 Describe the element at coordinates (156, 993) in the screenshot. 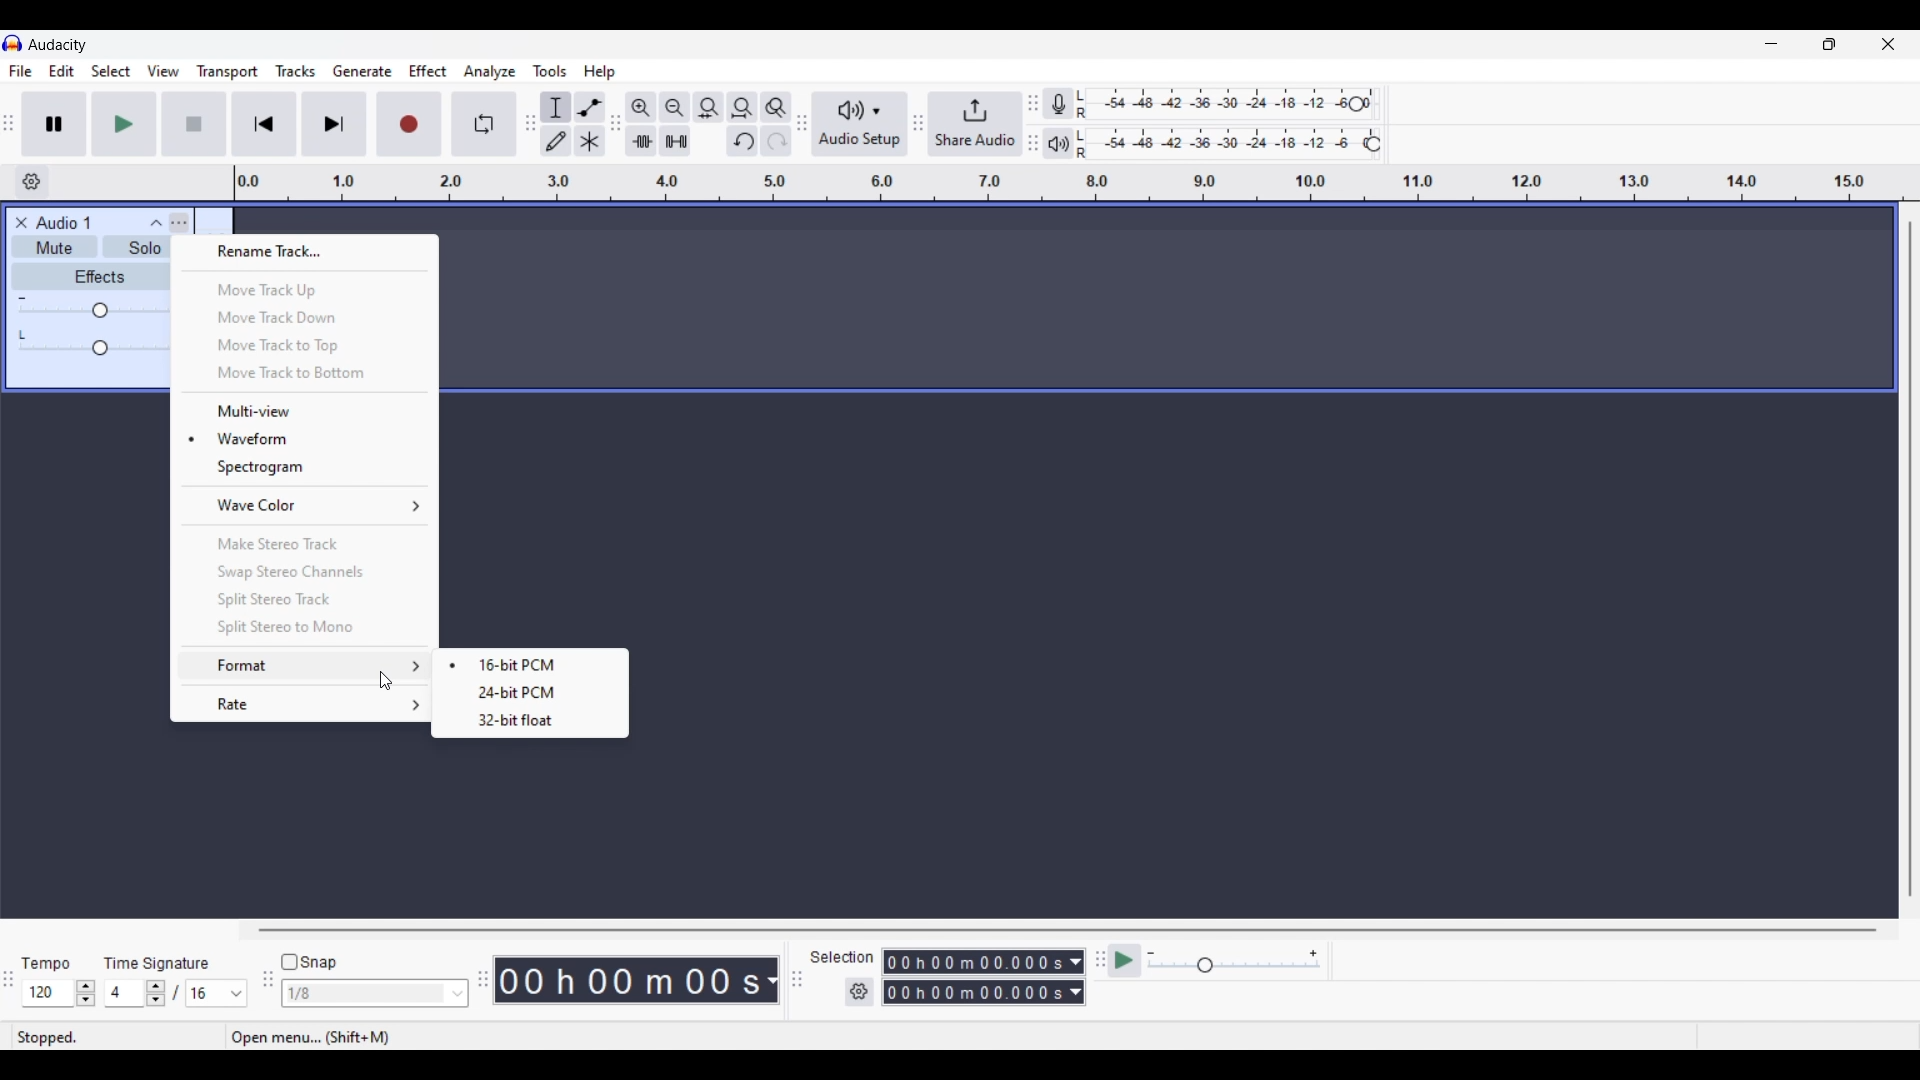

I see `Increase/Decrease time signature` at that location.